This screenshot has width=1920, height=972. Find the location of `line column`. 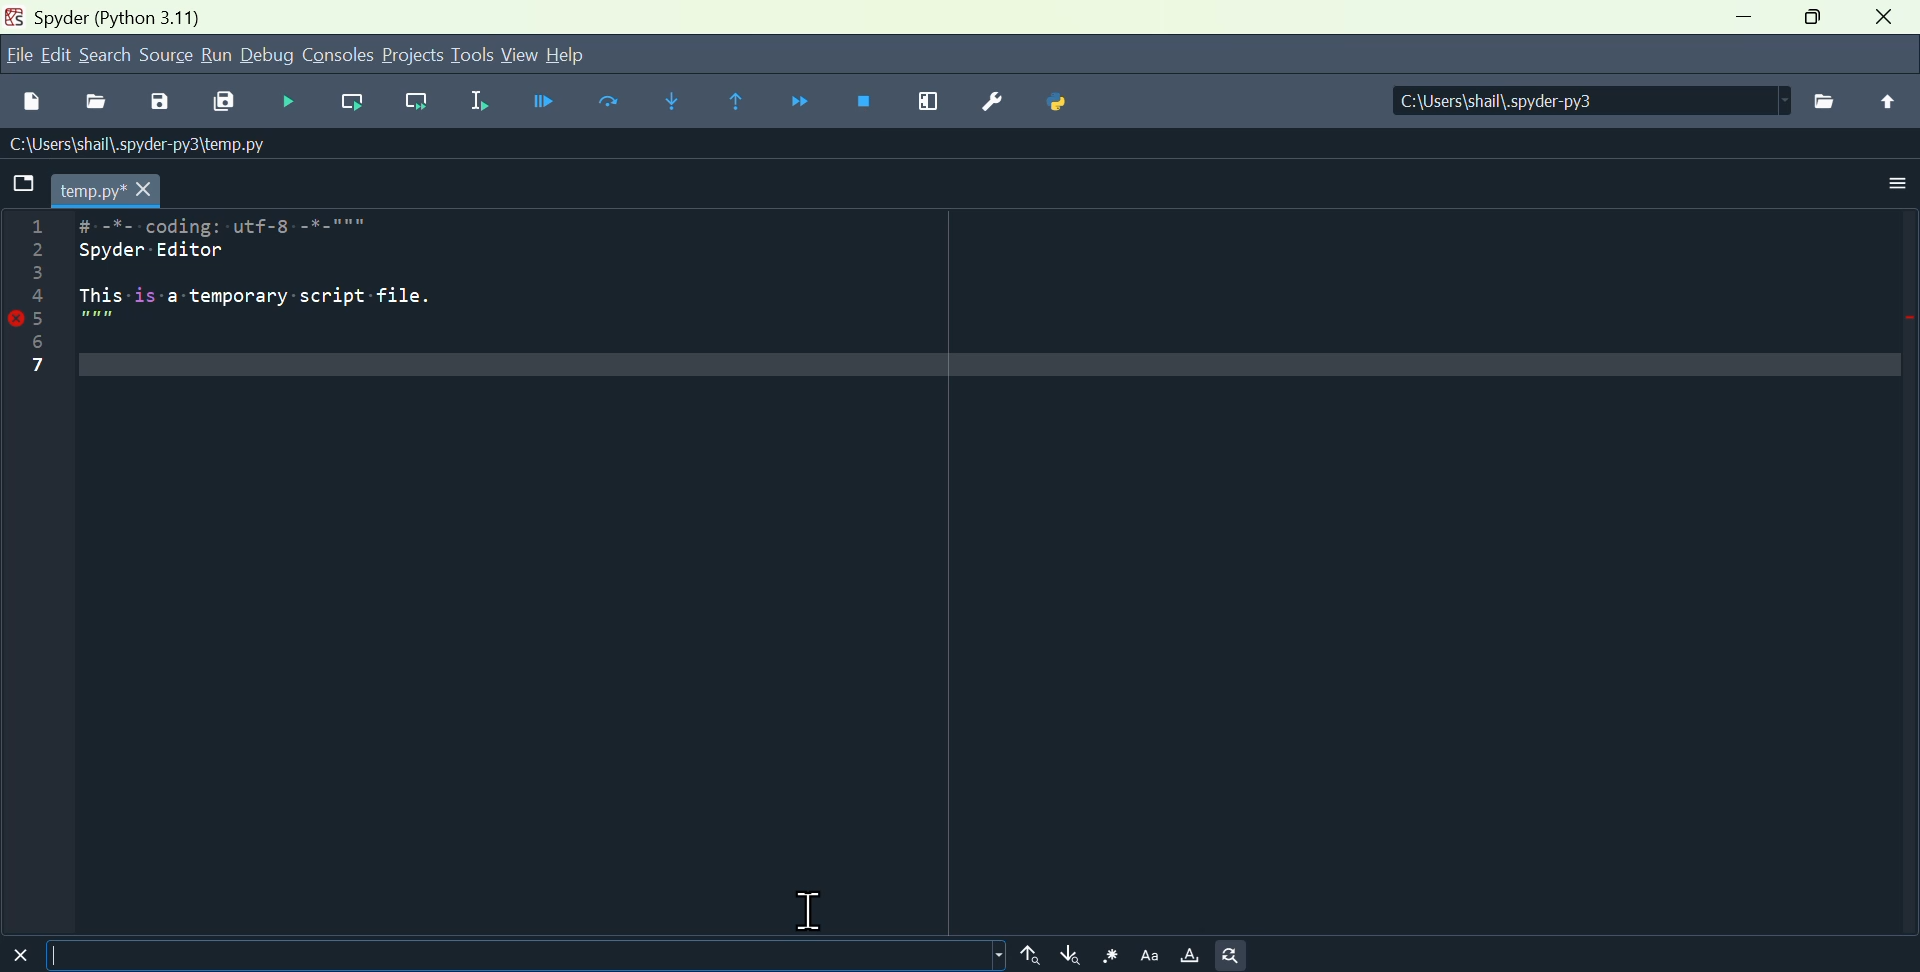

line column is located at coordinates (37, 571).